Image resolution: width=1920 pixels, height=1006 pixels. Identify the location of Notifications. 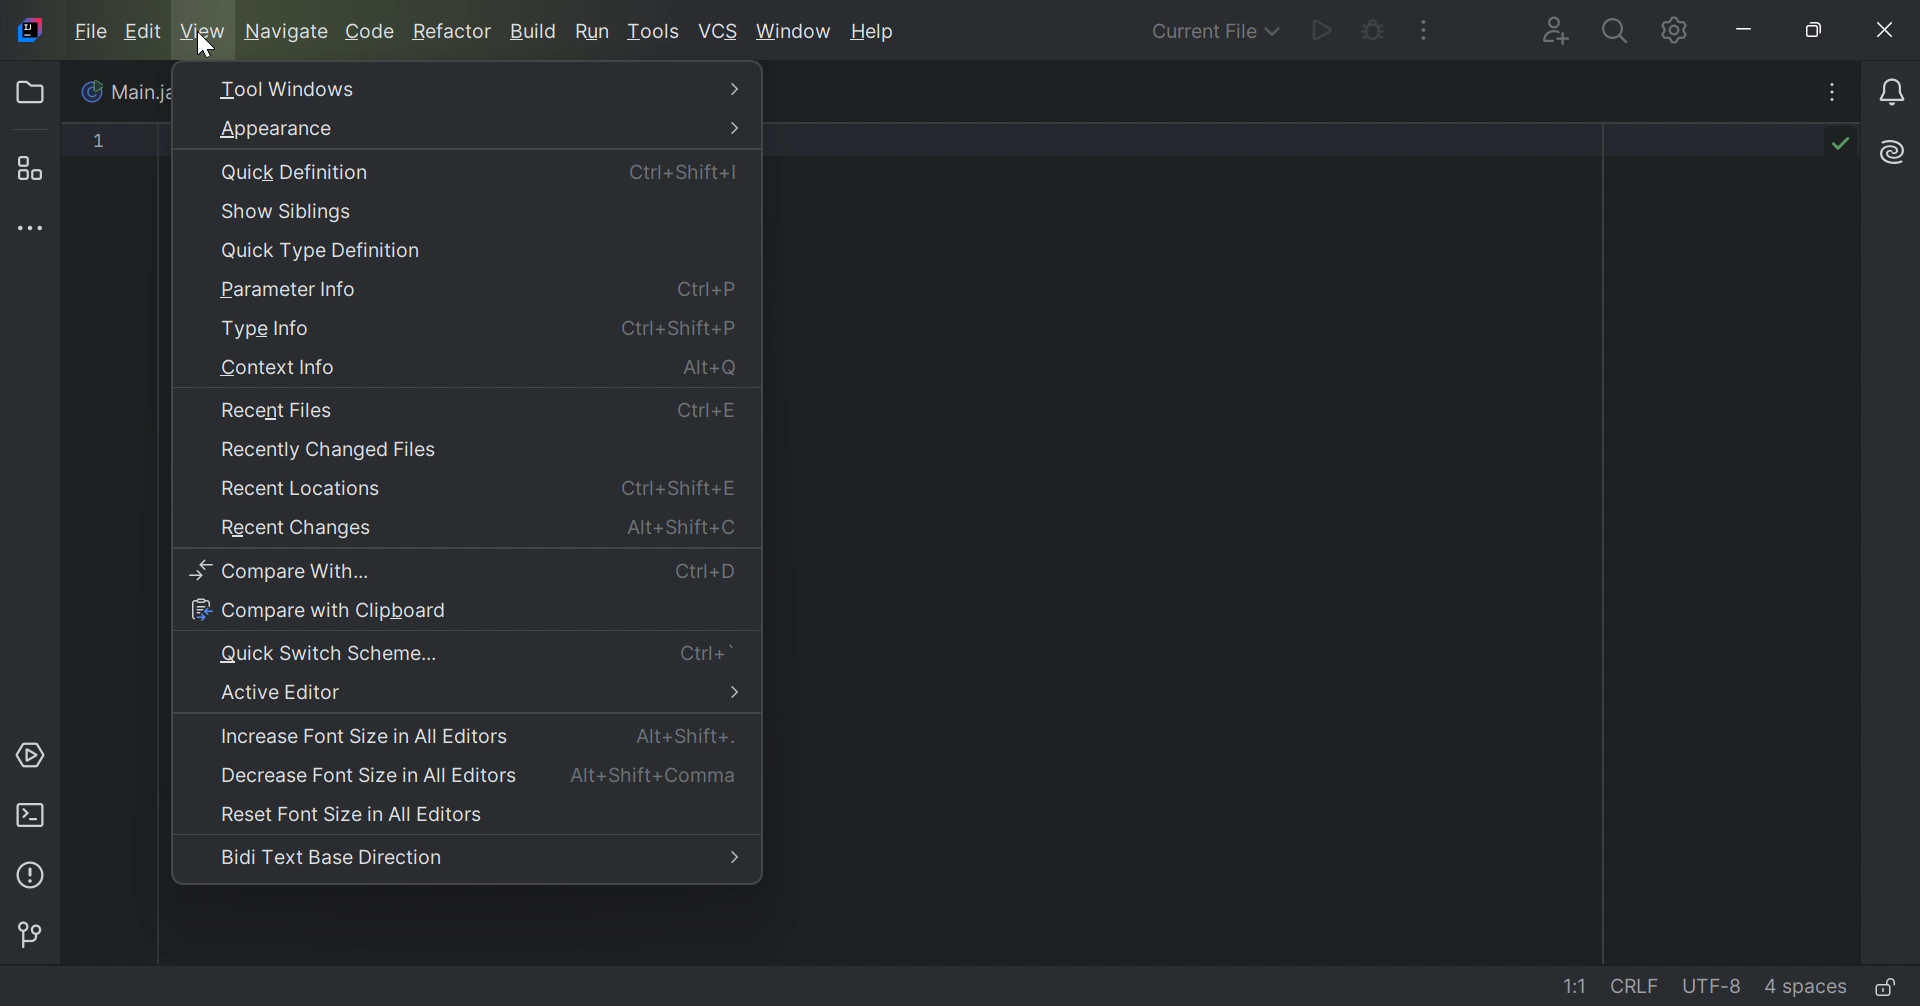
(1896, 91).